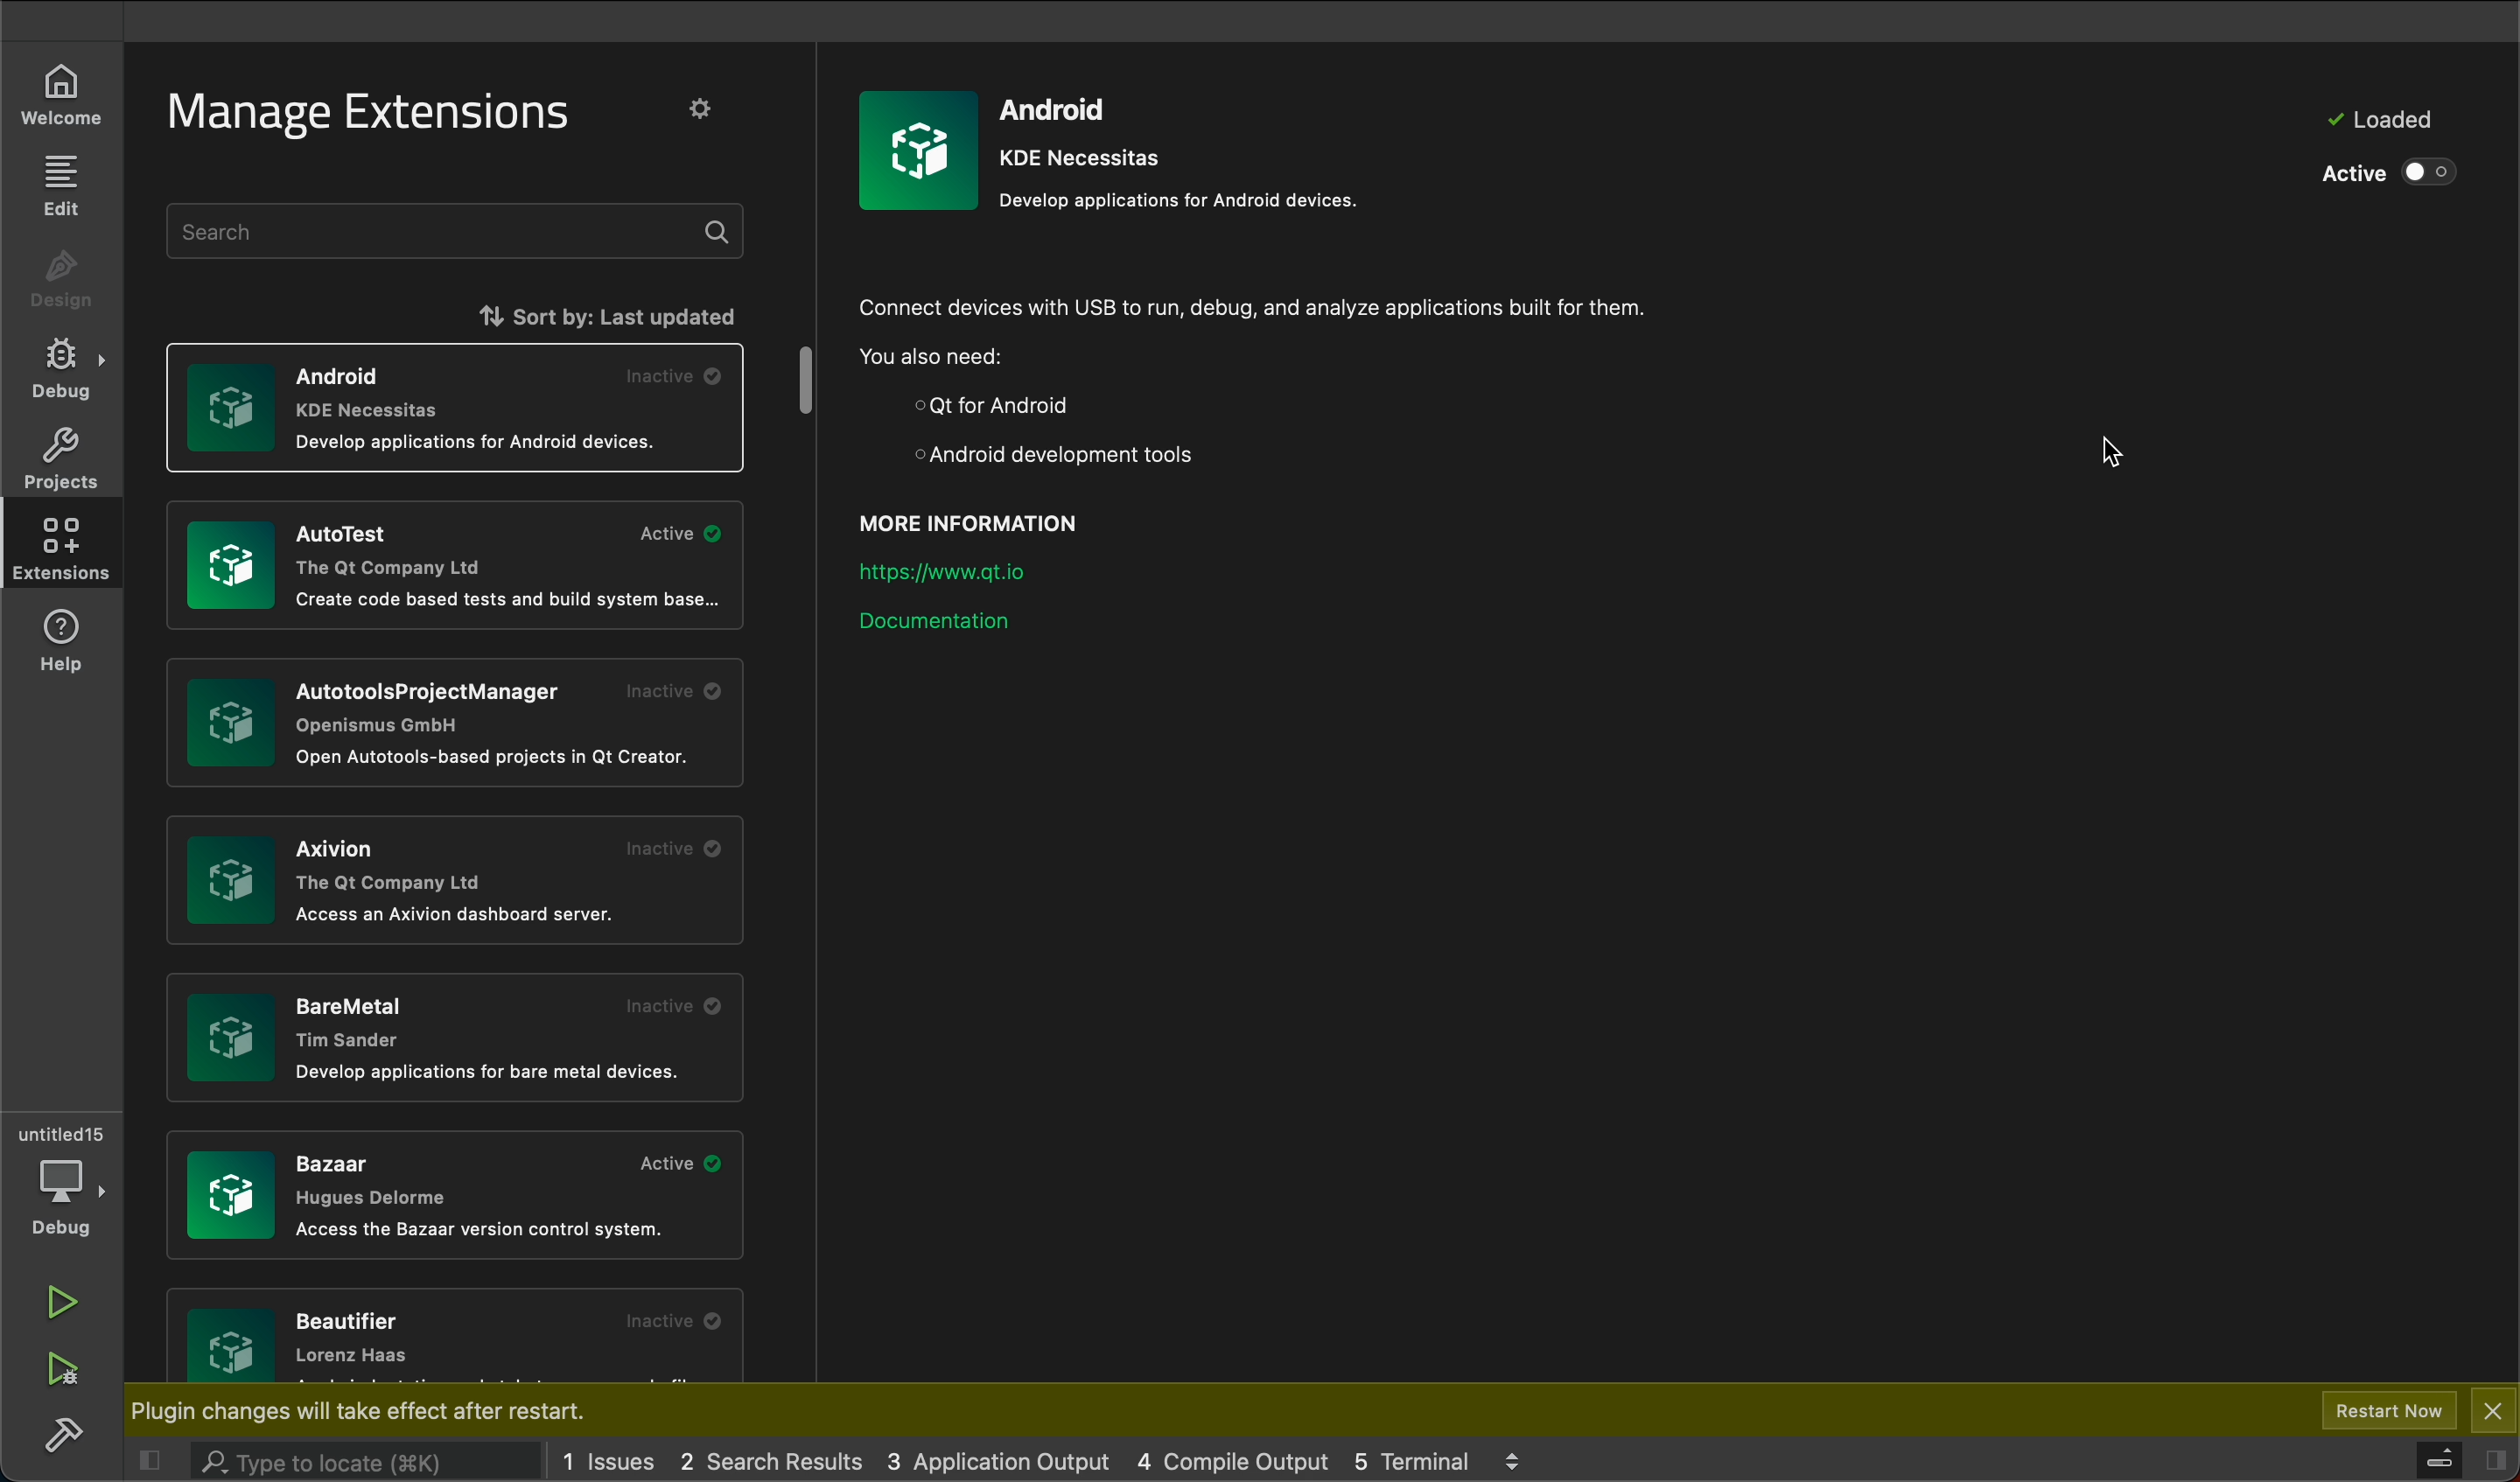  Describe the element at coordinates (59, 187) in the screenshot. I see `edit` at that location.